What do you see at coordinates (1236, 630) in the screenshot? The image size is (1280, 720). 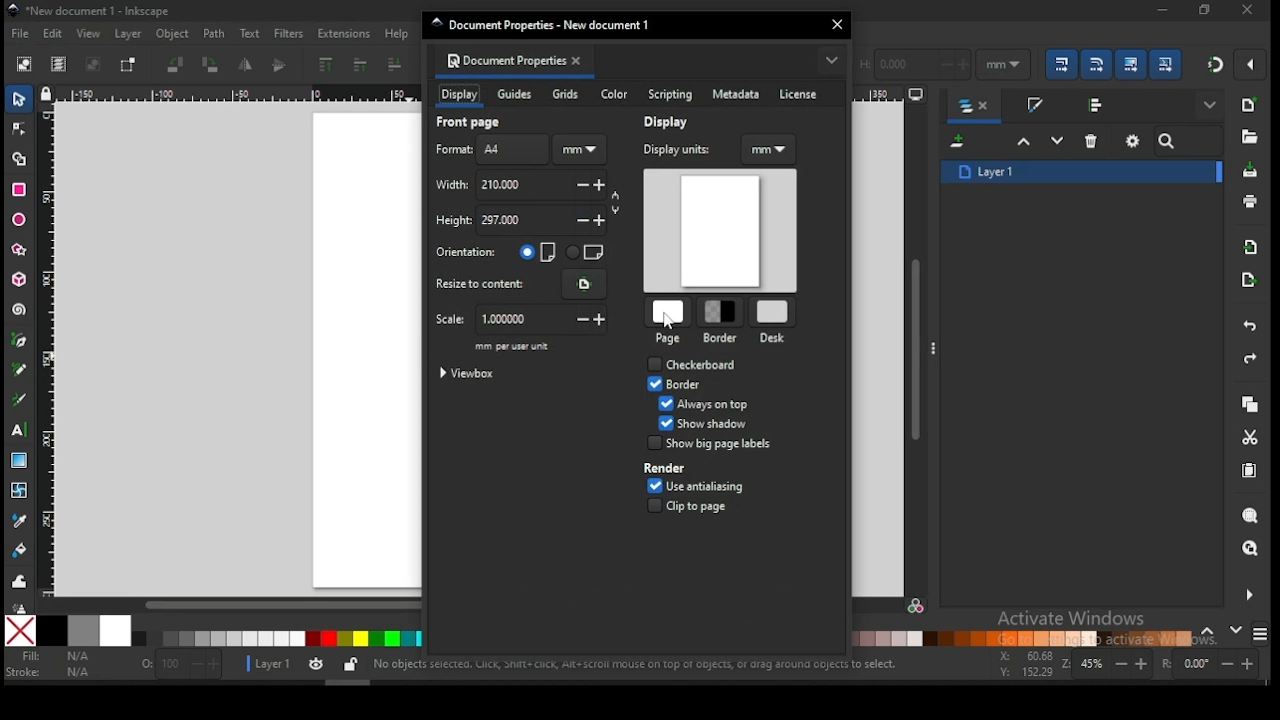 I see `next` at bounding box center [1236, 630].